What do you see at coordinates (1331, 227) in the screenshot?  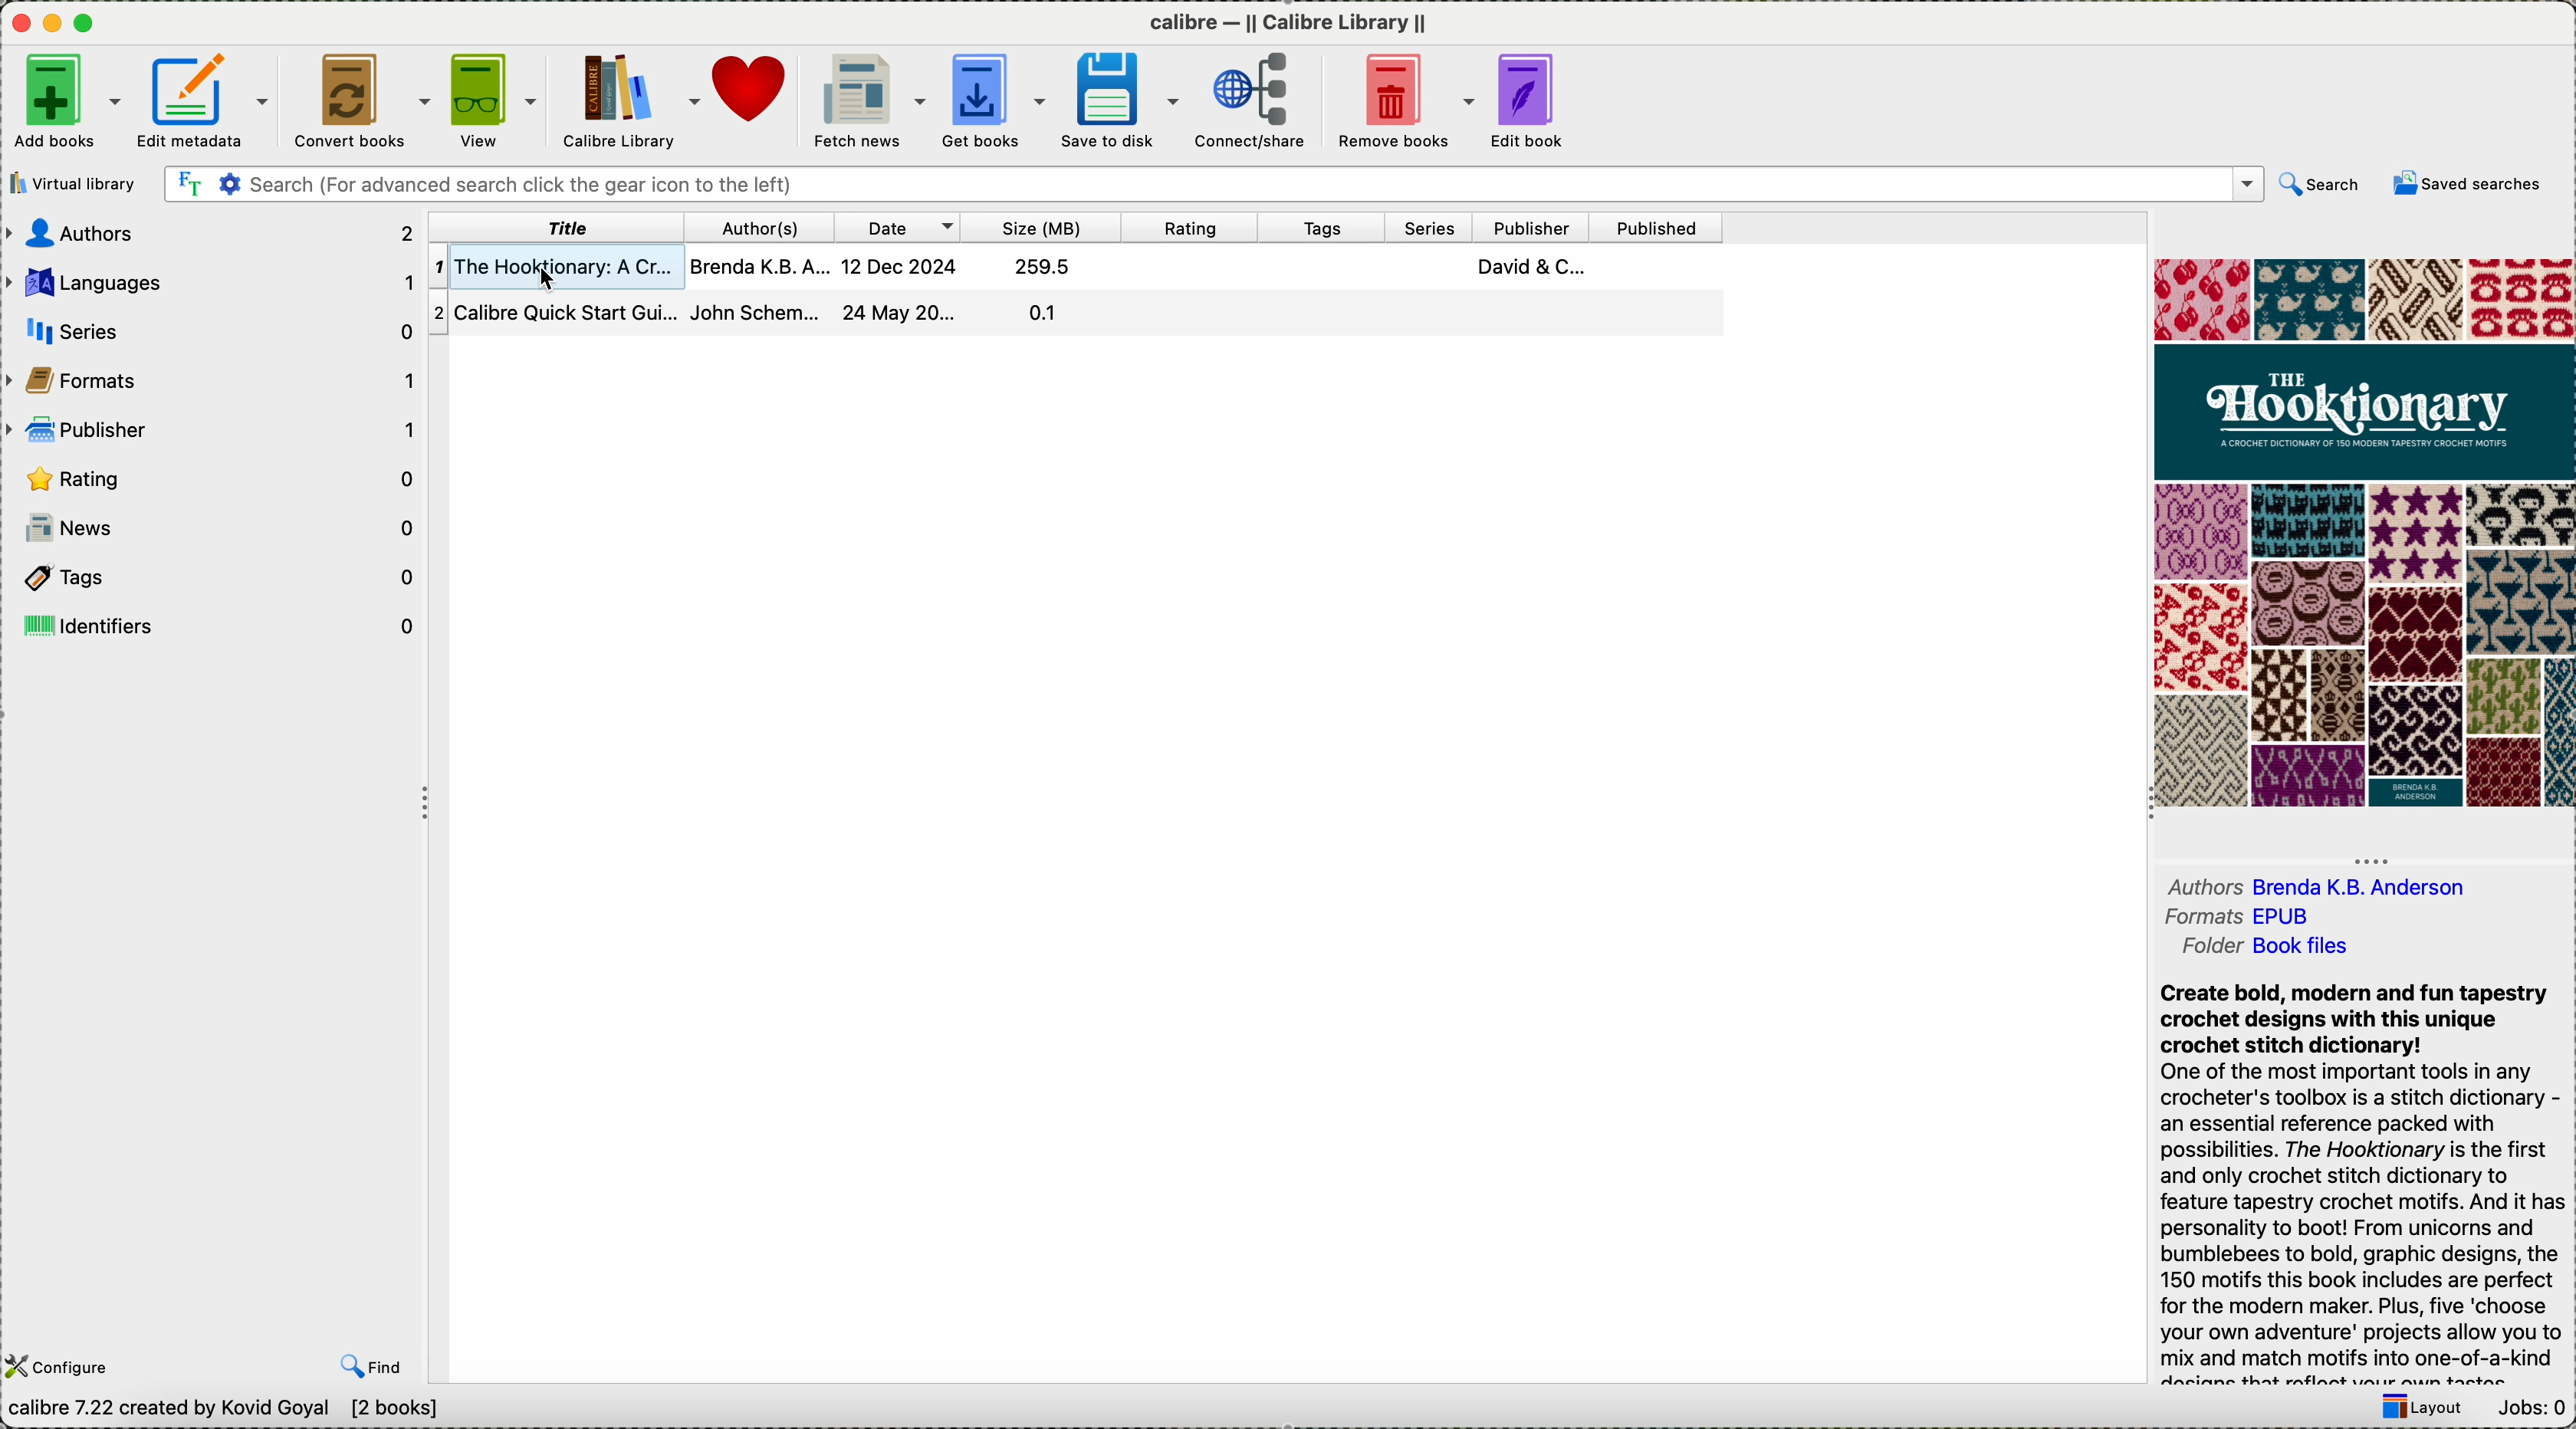 I see `tags` at bounding box center [1331, 227].